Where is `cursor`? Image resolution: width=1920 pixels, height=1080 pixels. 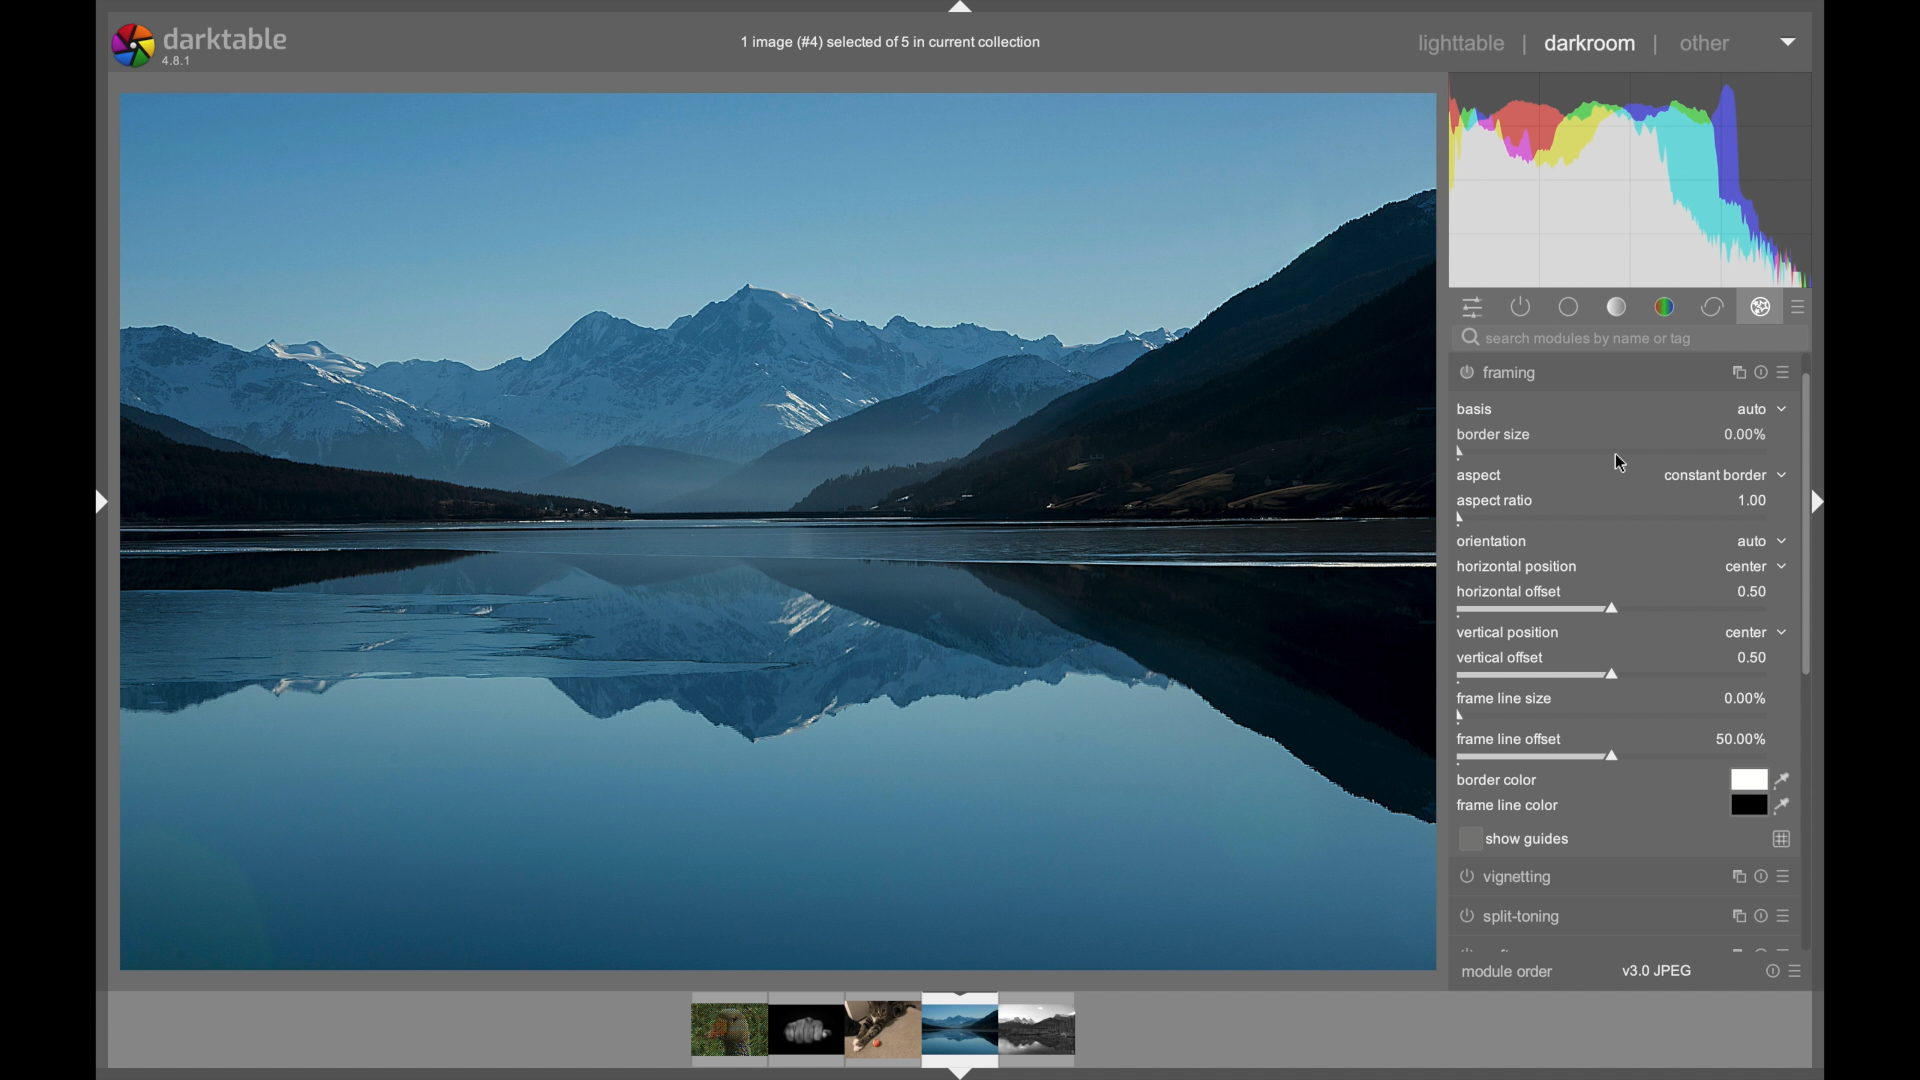 cursor is located at coordinates (1621, 465).